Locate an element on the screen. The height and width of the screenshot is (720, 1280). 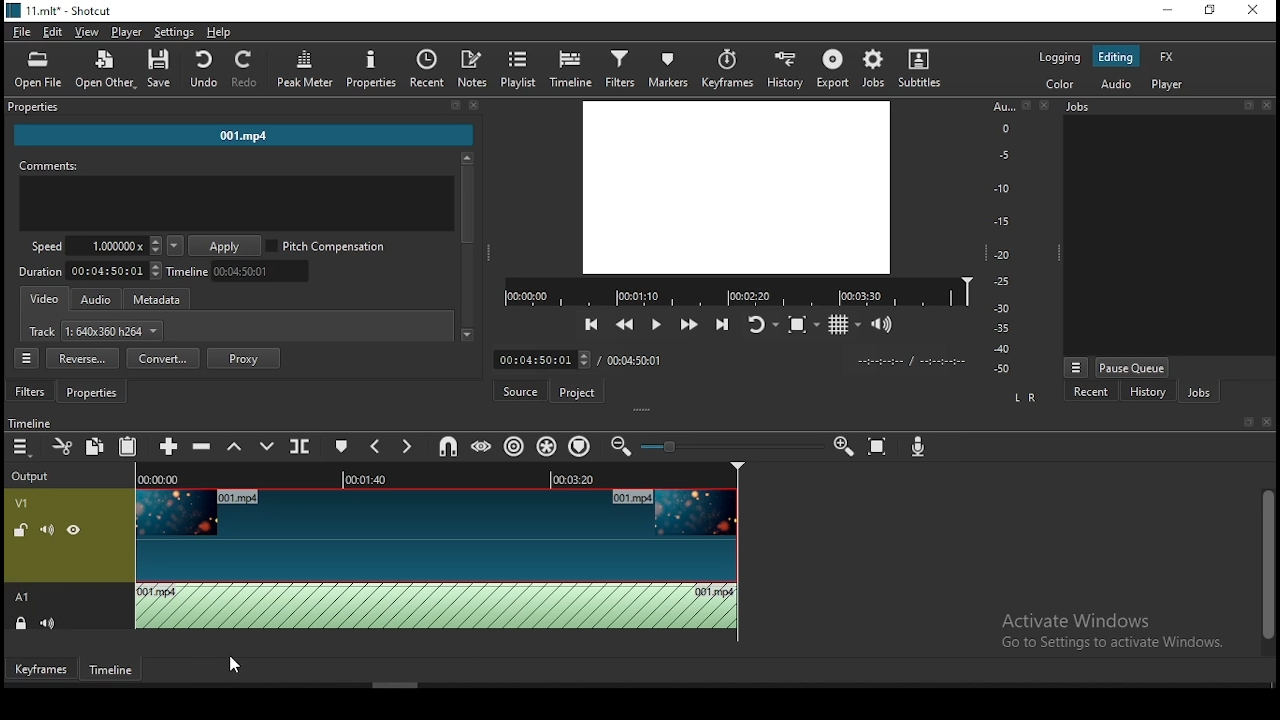
markers is located at coordinates (671, 71).